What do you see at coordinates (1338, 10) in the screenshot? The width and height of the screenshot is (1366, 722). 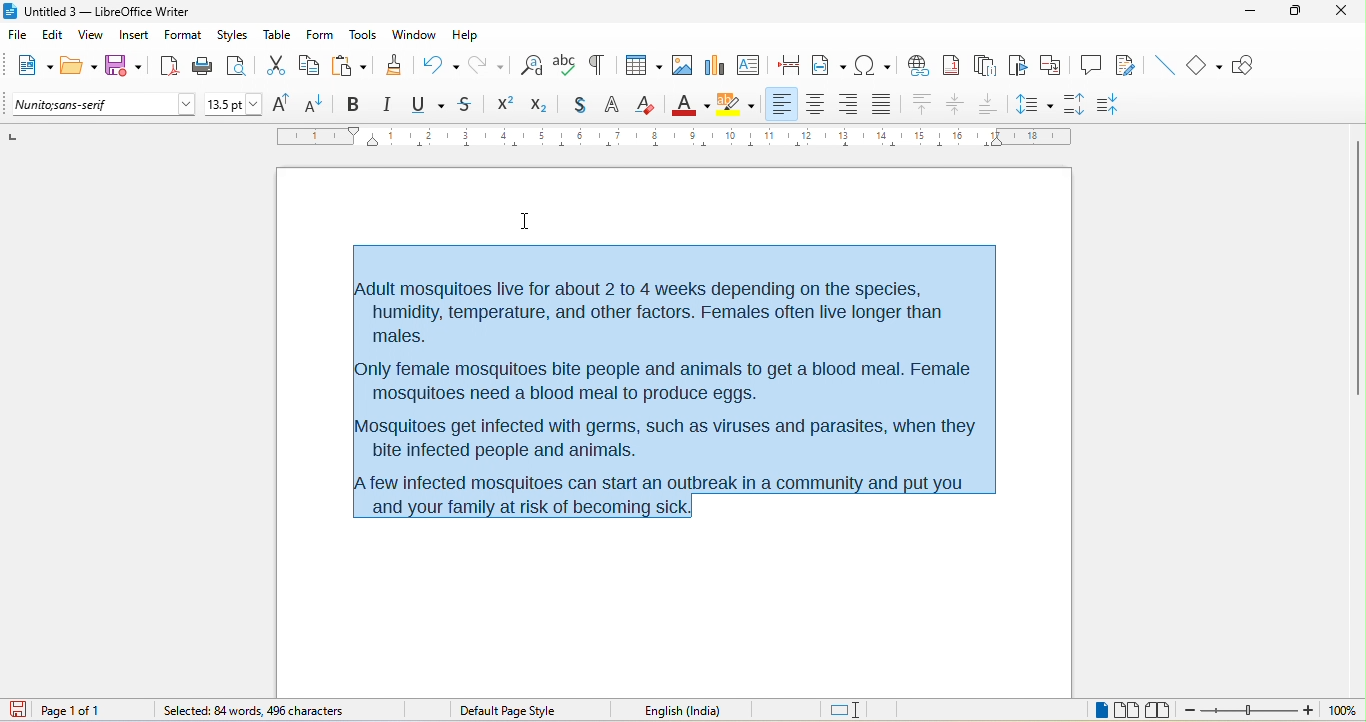 I see `close` at bounding box center [1338, 10].